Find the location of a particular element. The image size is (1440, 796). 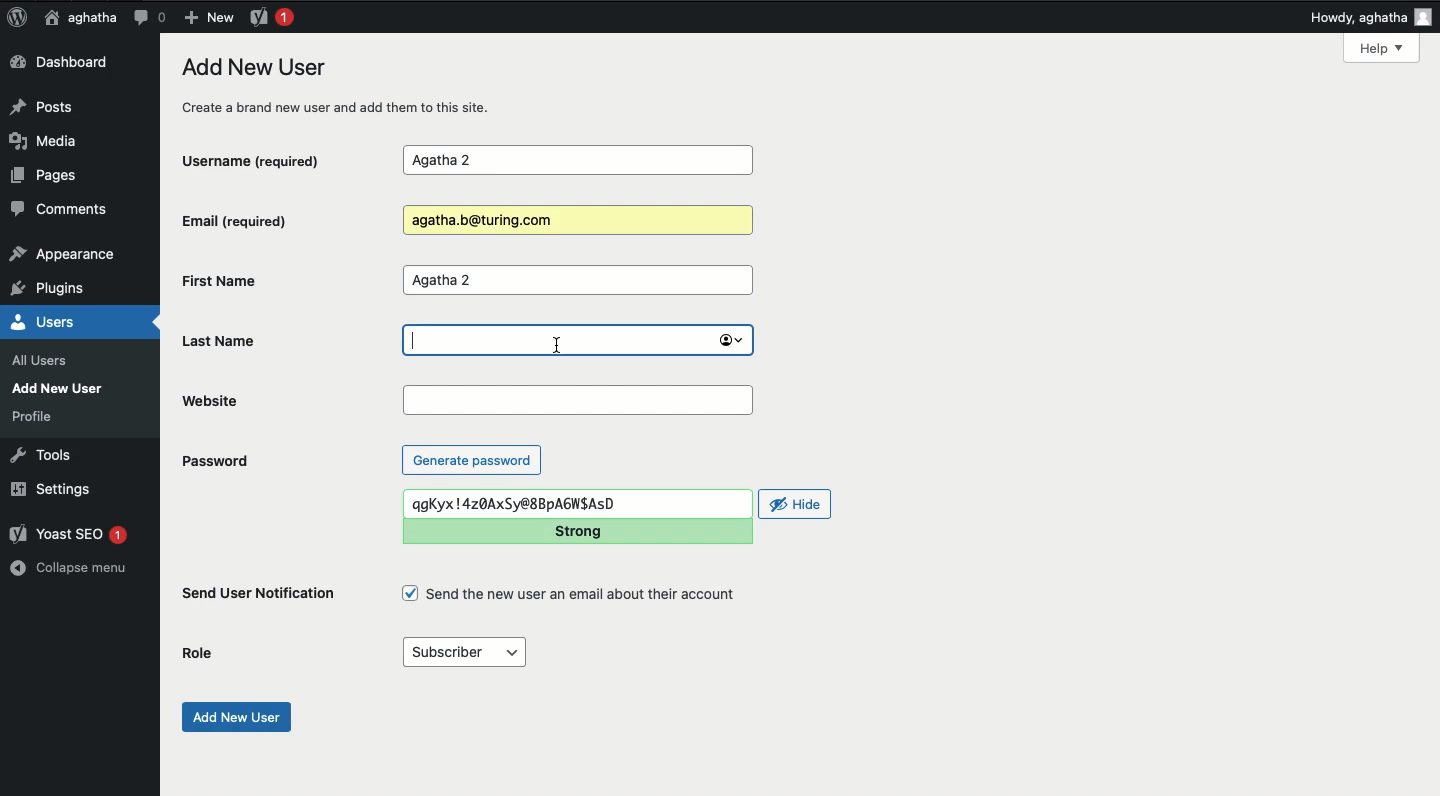

Tools is located at coordinates (42, 453).